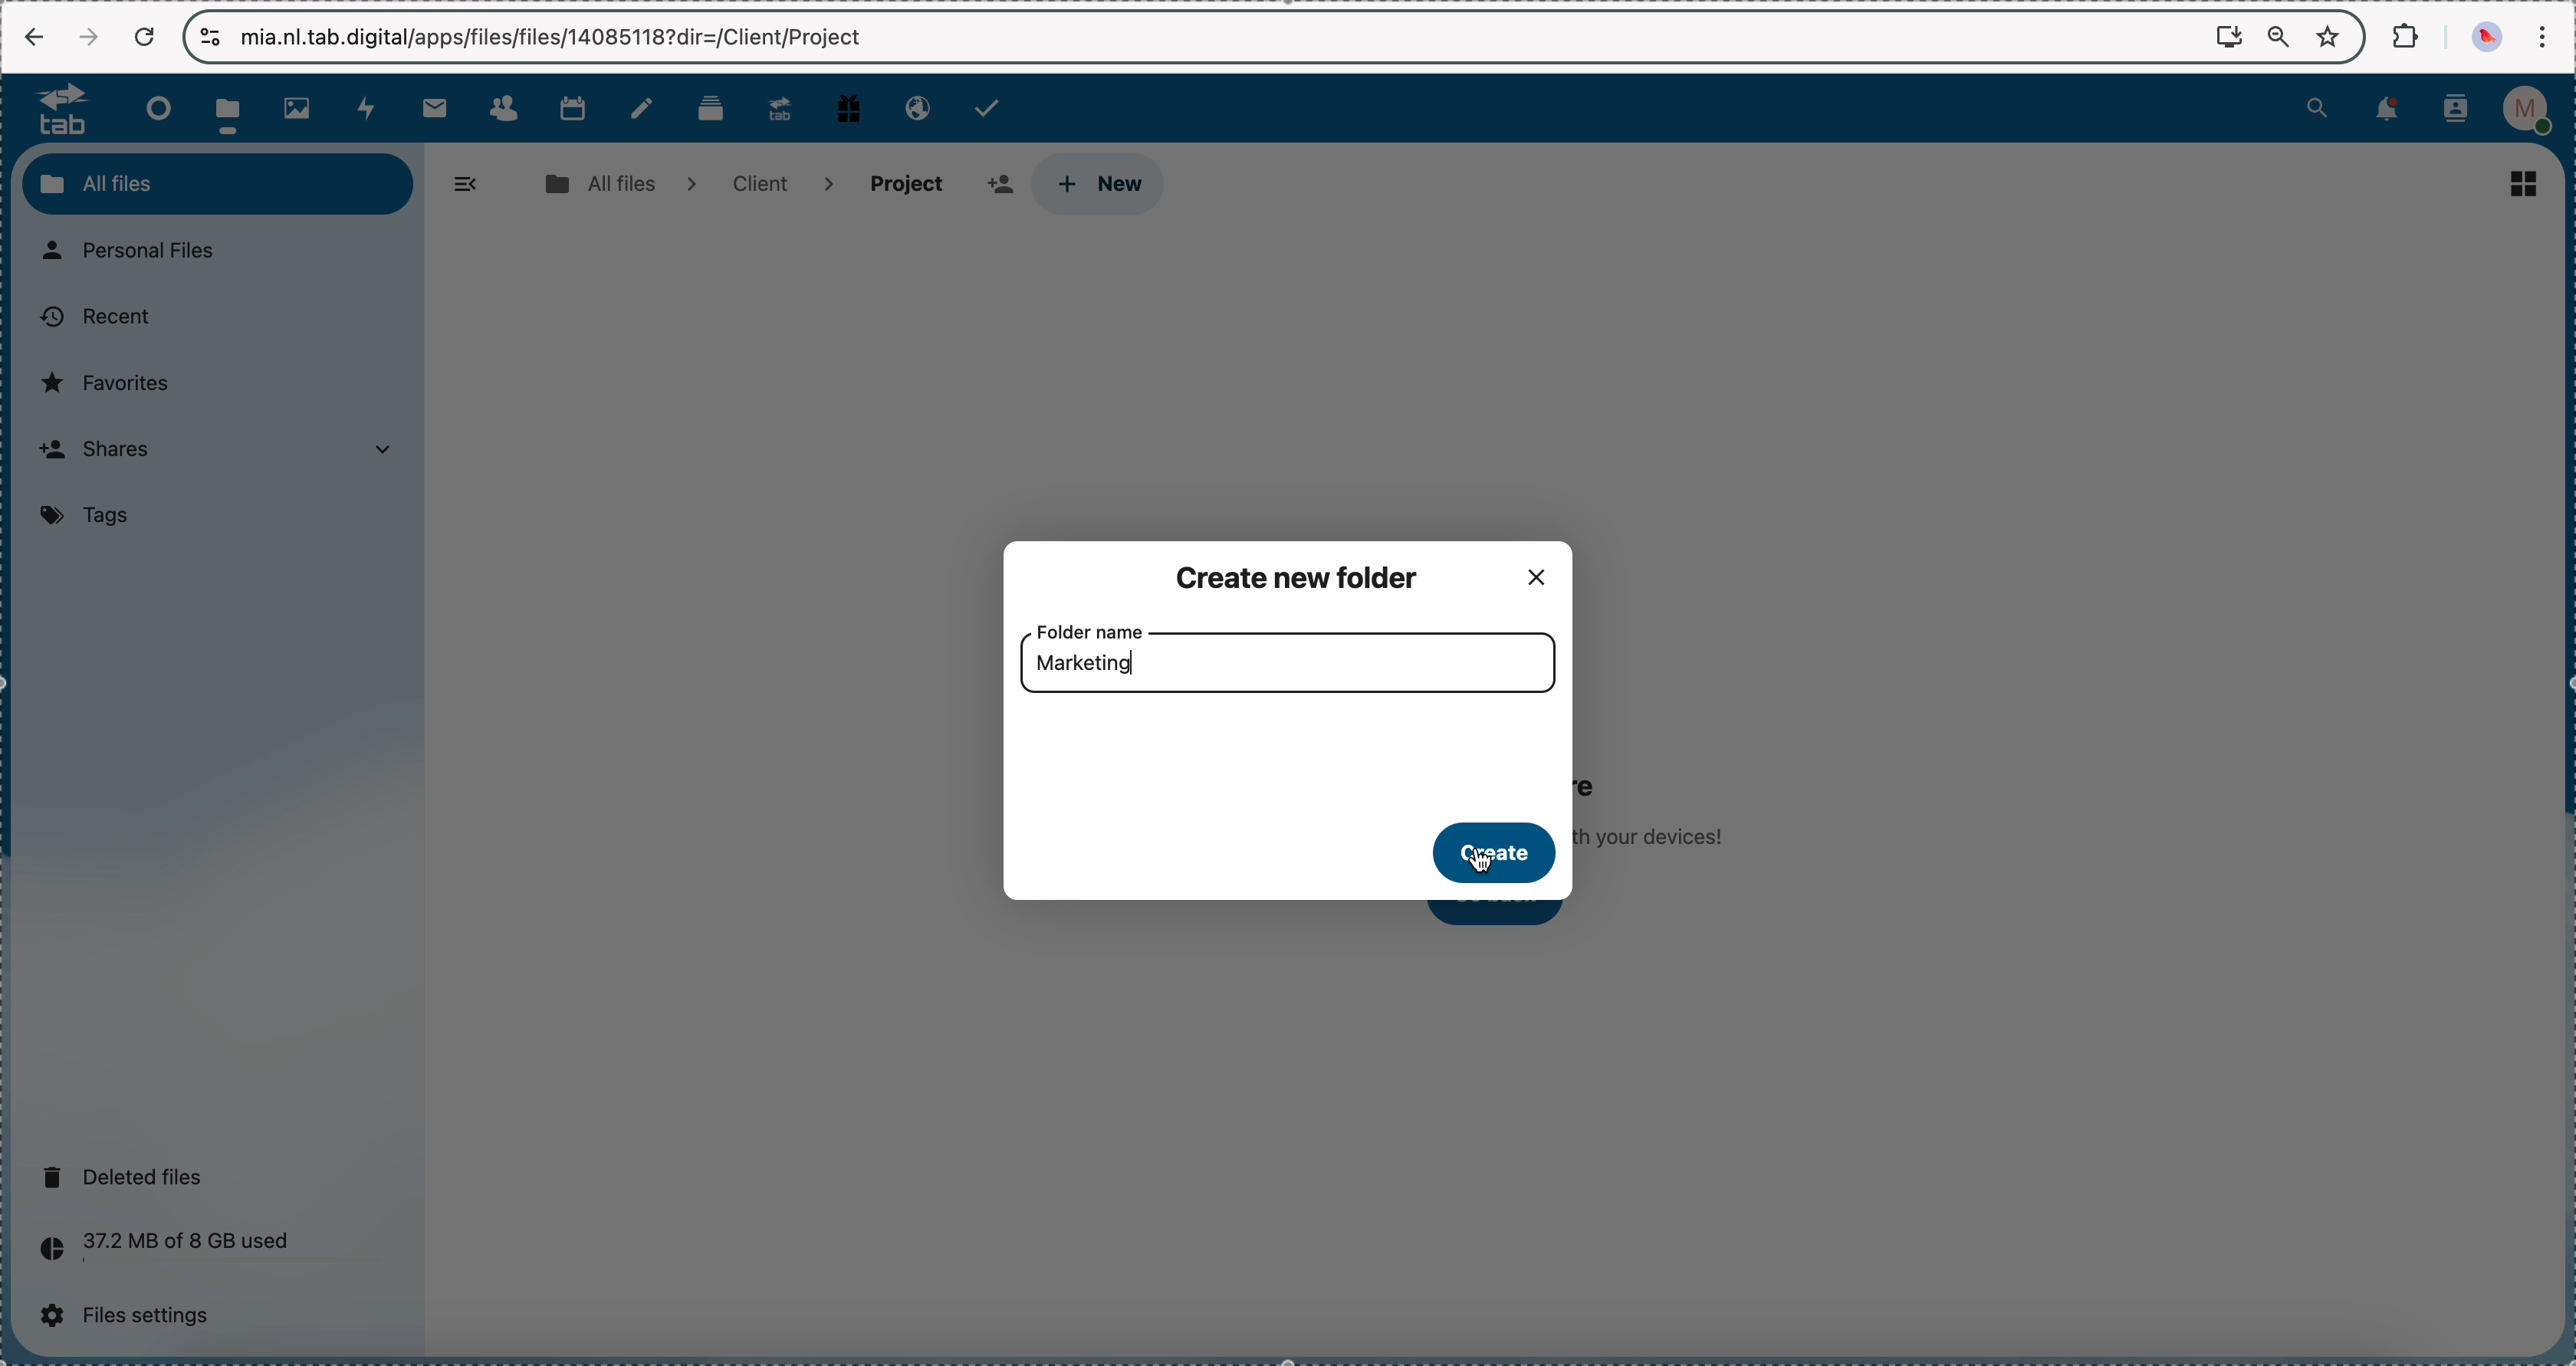 This screenshot has width=2576, height=1366. What do you see at coordinates (616, 182) in the screenshot?
I see `all files` at bounding box center [616, 182].